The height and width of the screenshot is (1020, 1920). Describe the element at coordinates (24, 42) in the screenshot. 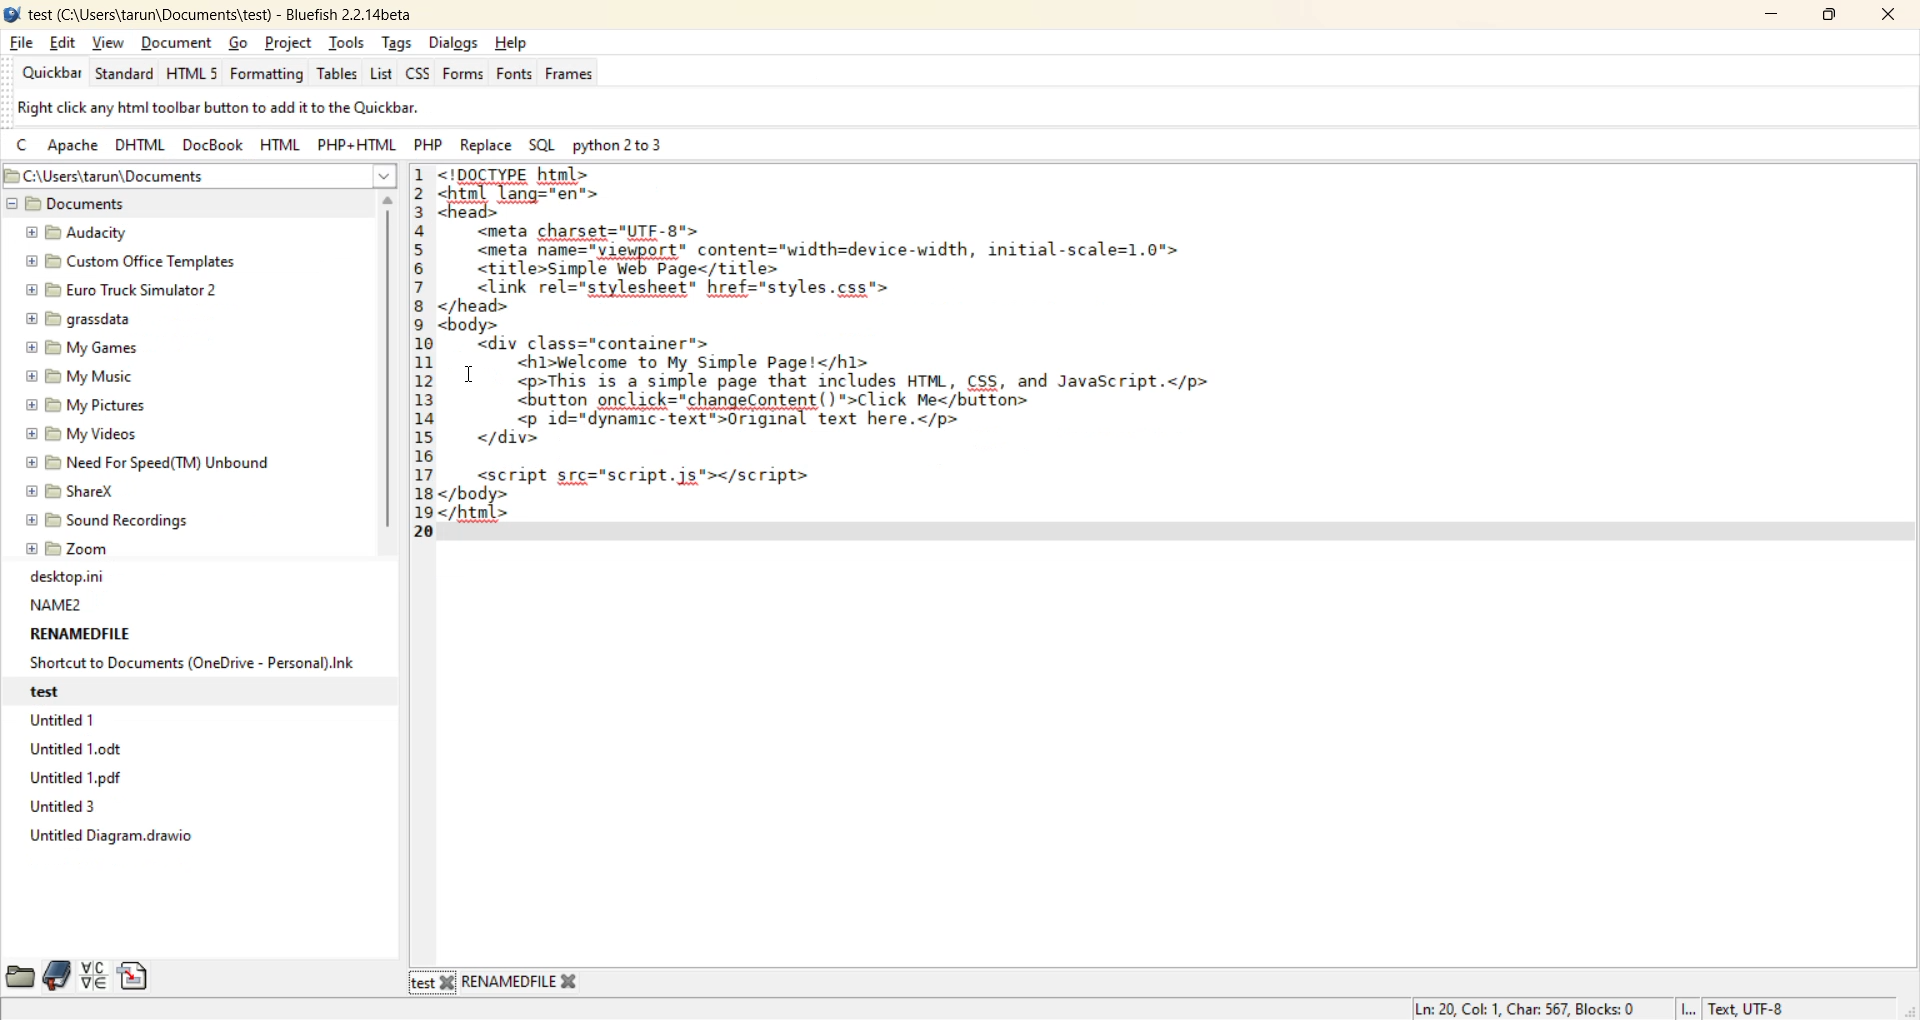

I see `file` at that location.